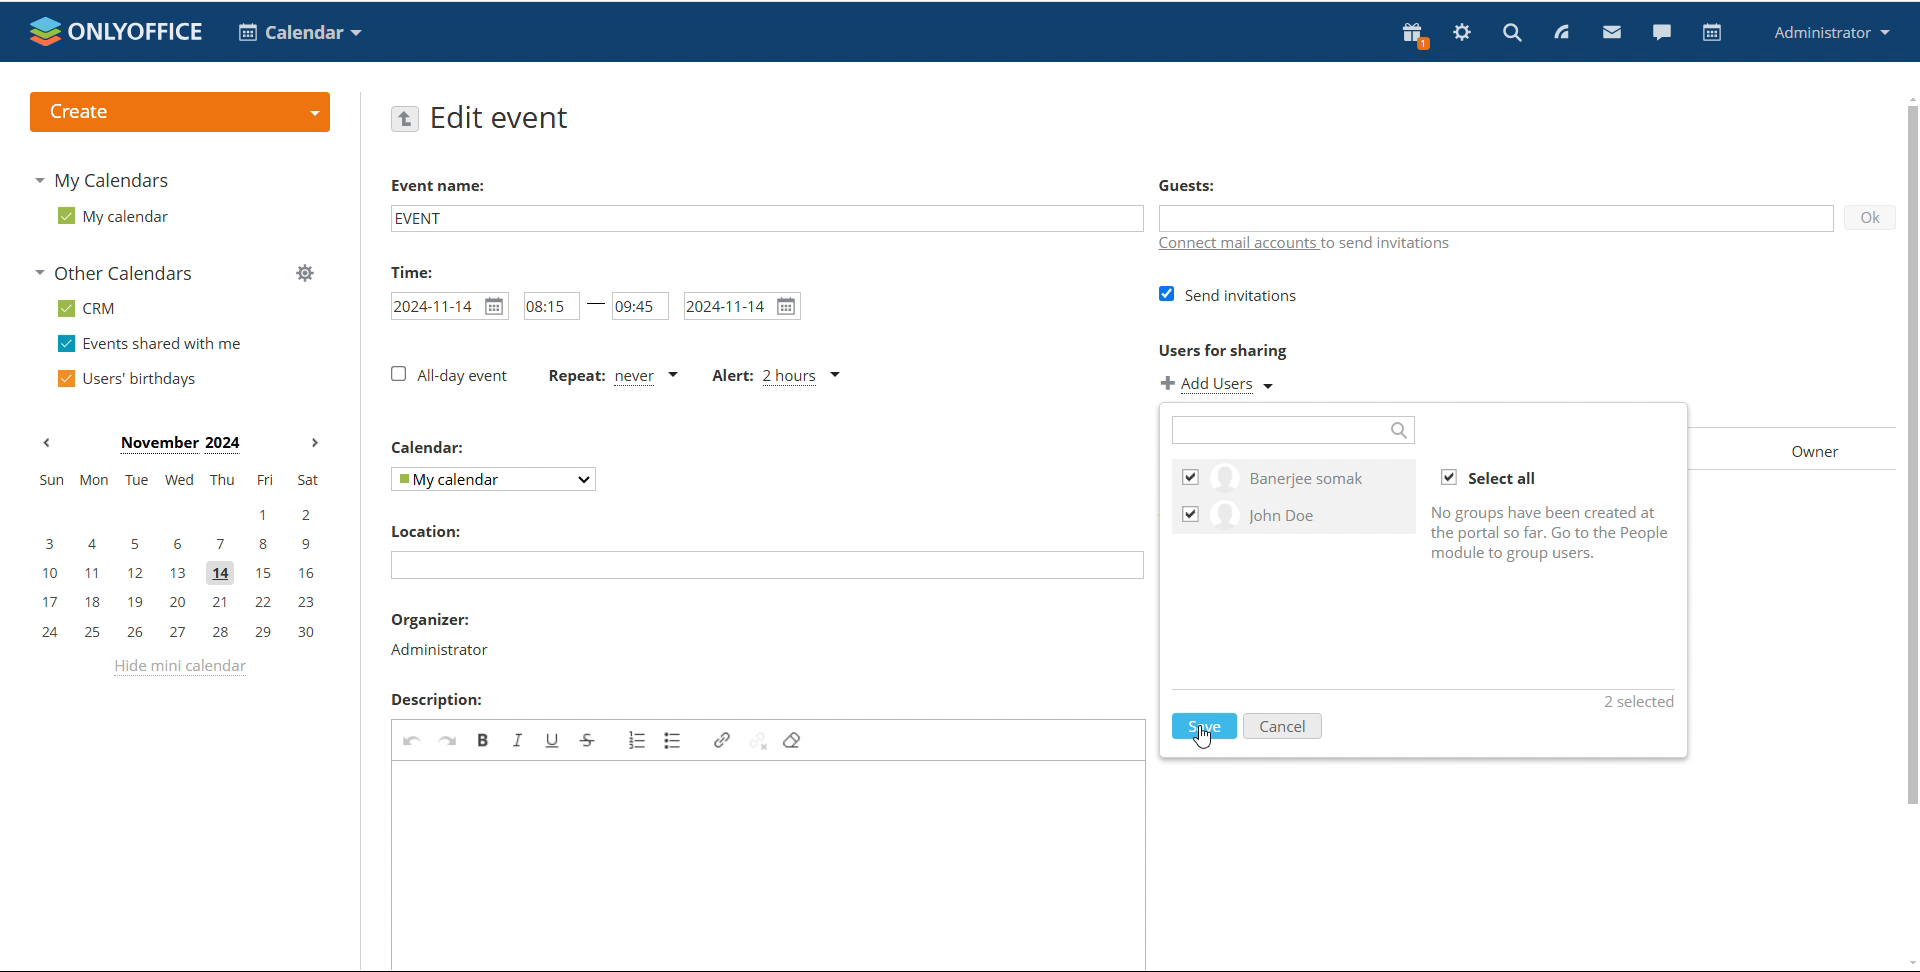  I want to click on send invitations, so click(1227, 296).